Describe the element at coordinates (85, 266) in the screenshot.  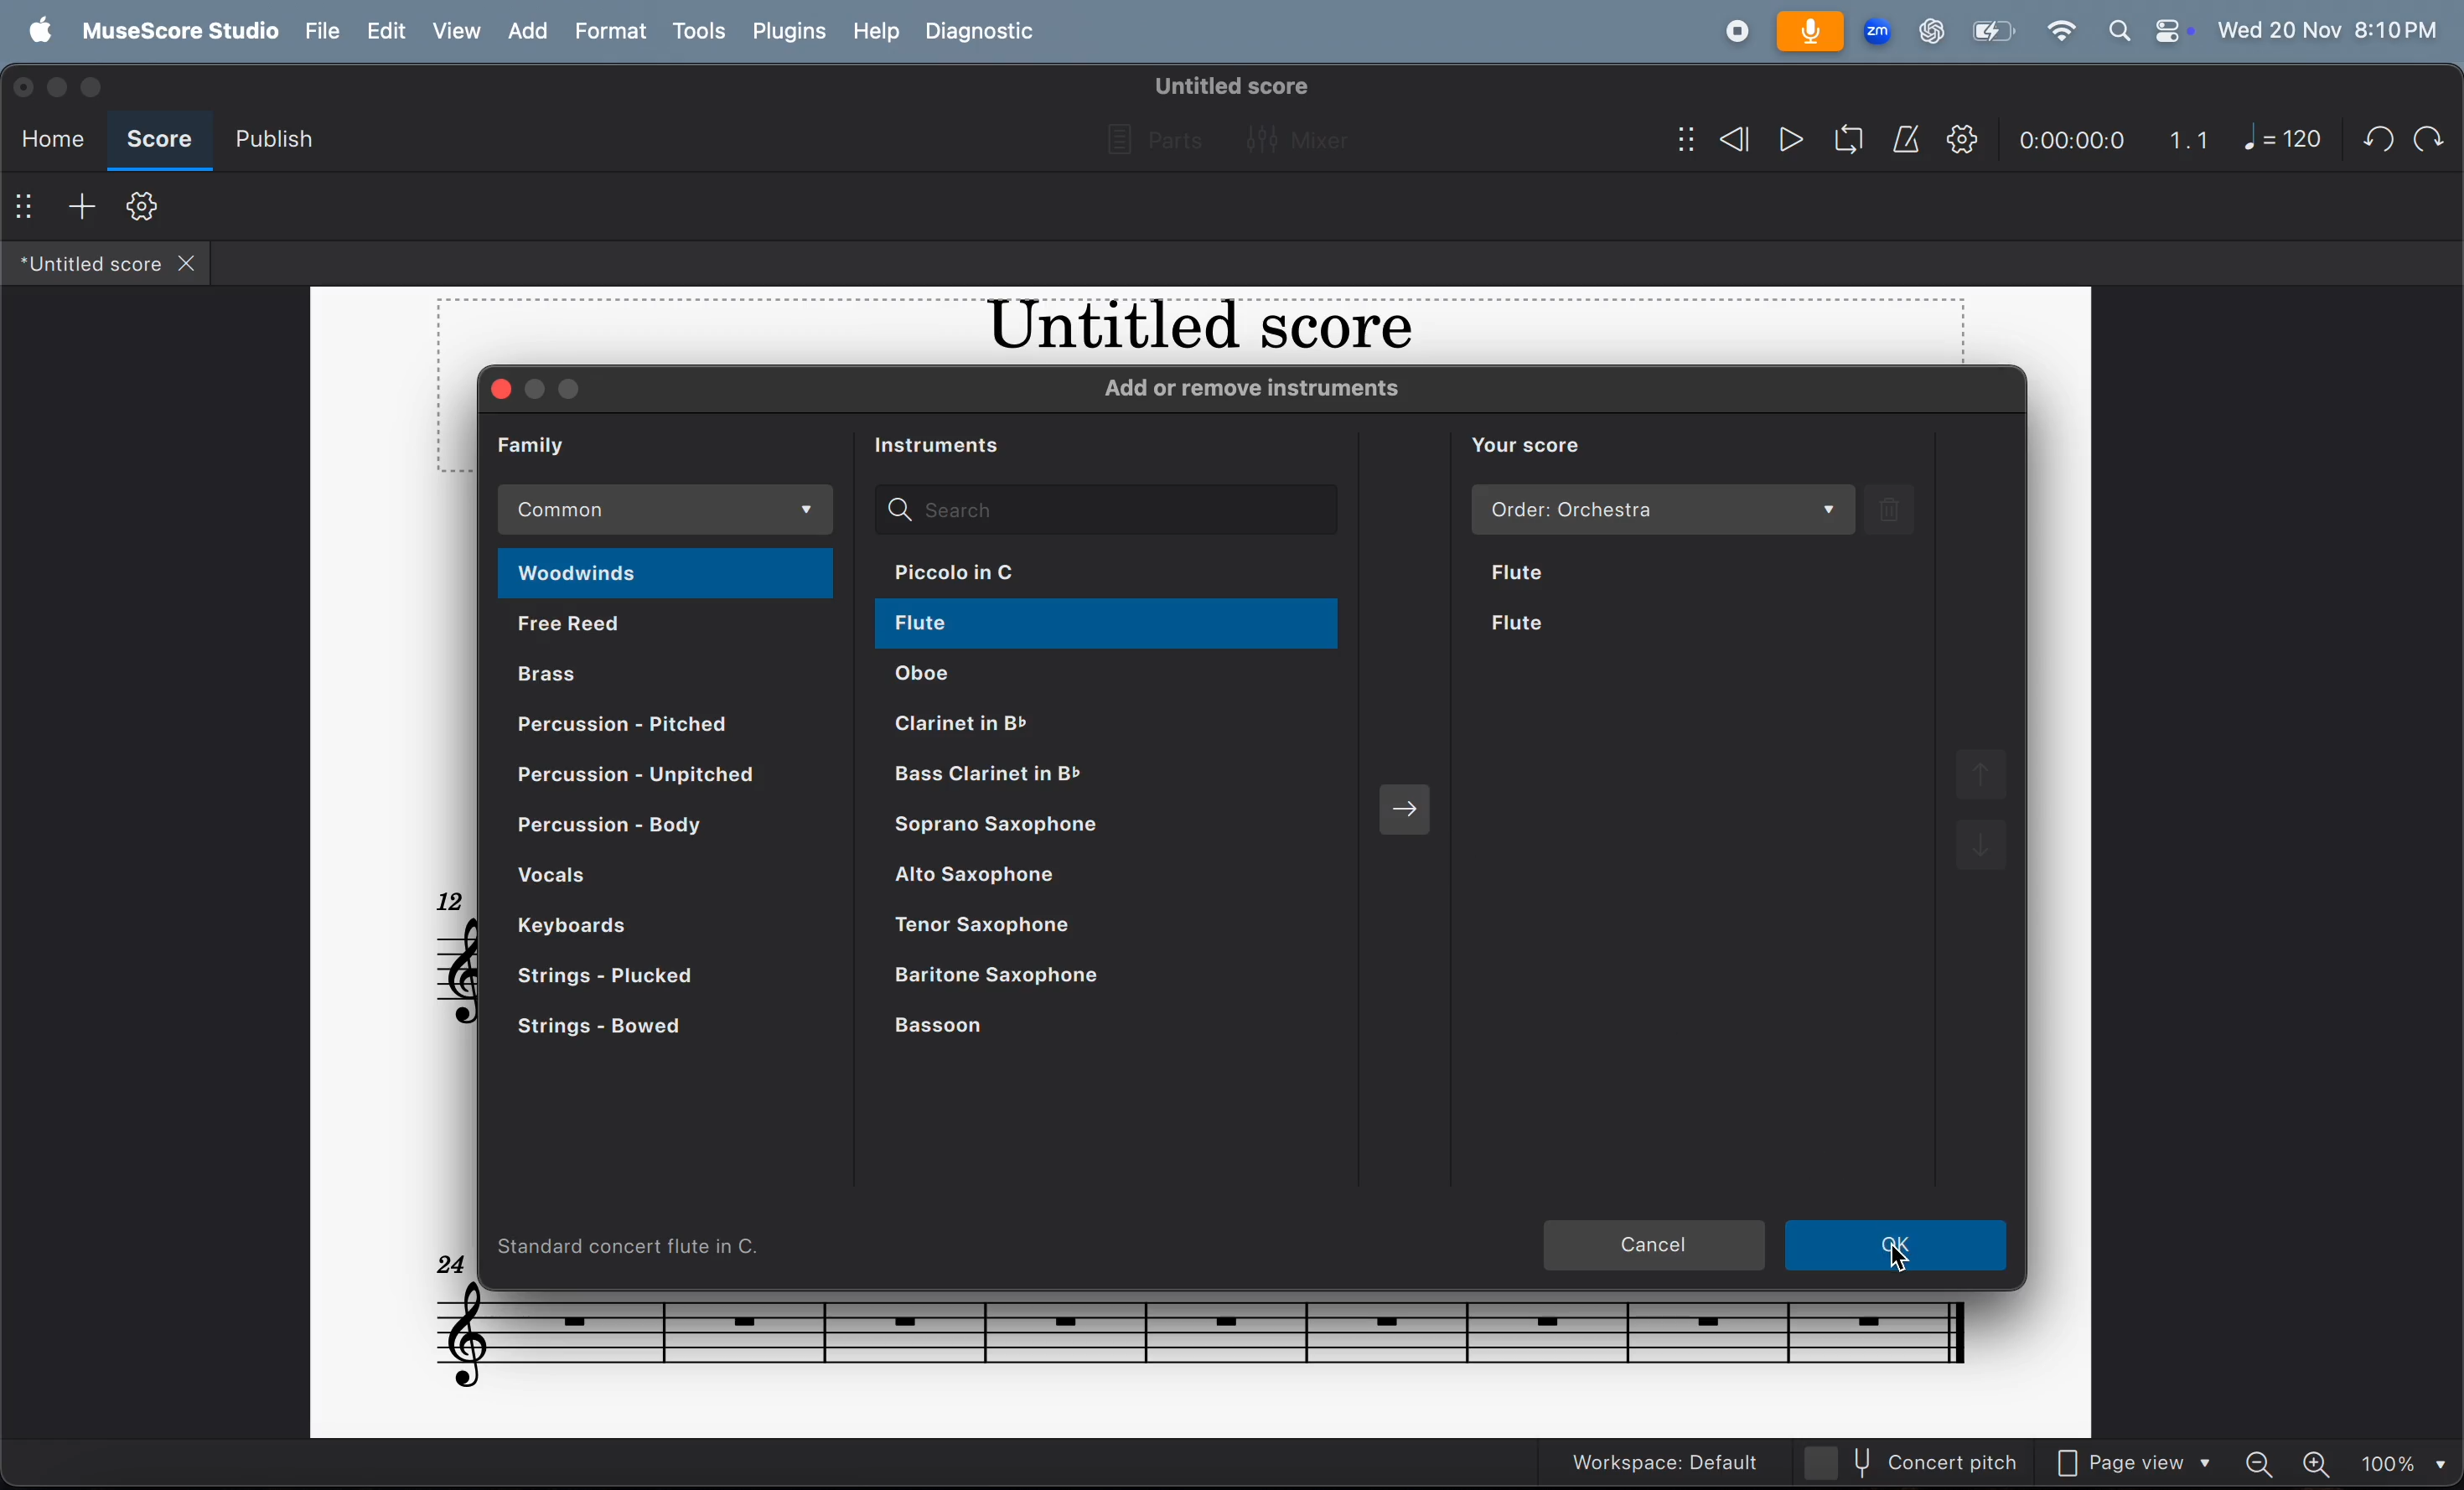
I see `untitled score` at that location.